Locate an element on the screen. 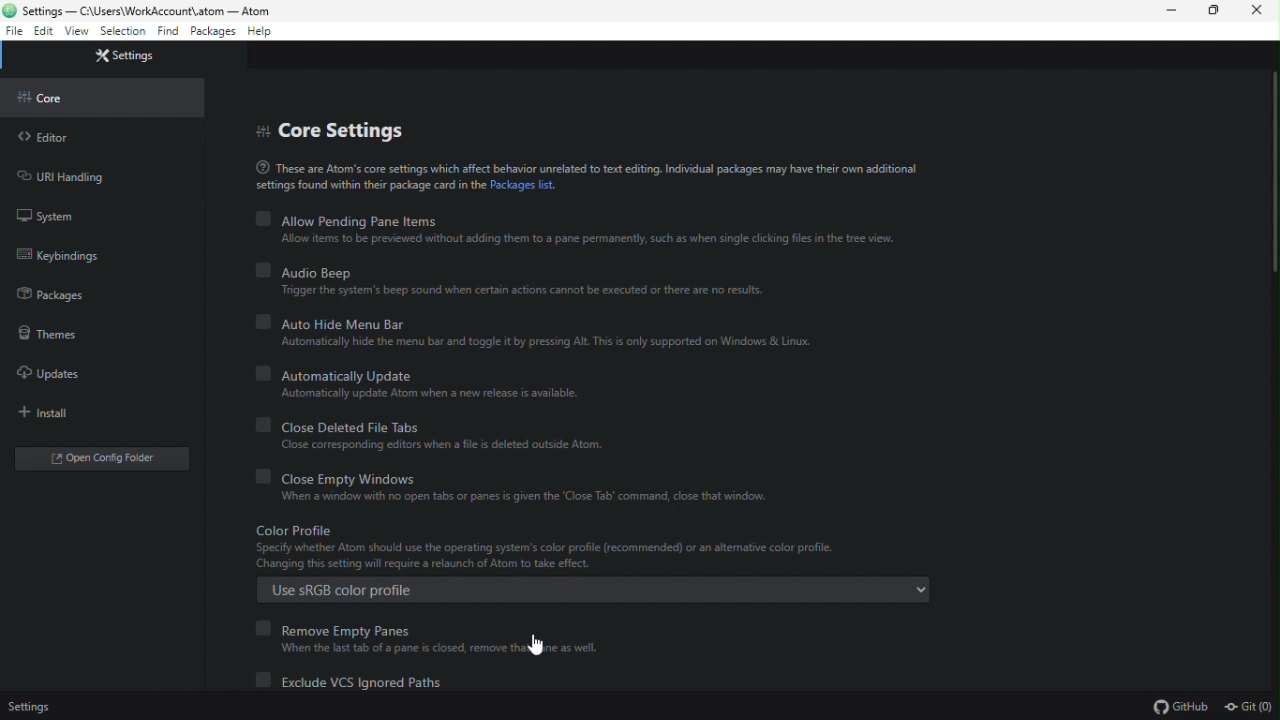 The width and height of the screenshot is (1280, 720). edit is located at coordinates (43, 31).